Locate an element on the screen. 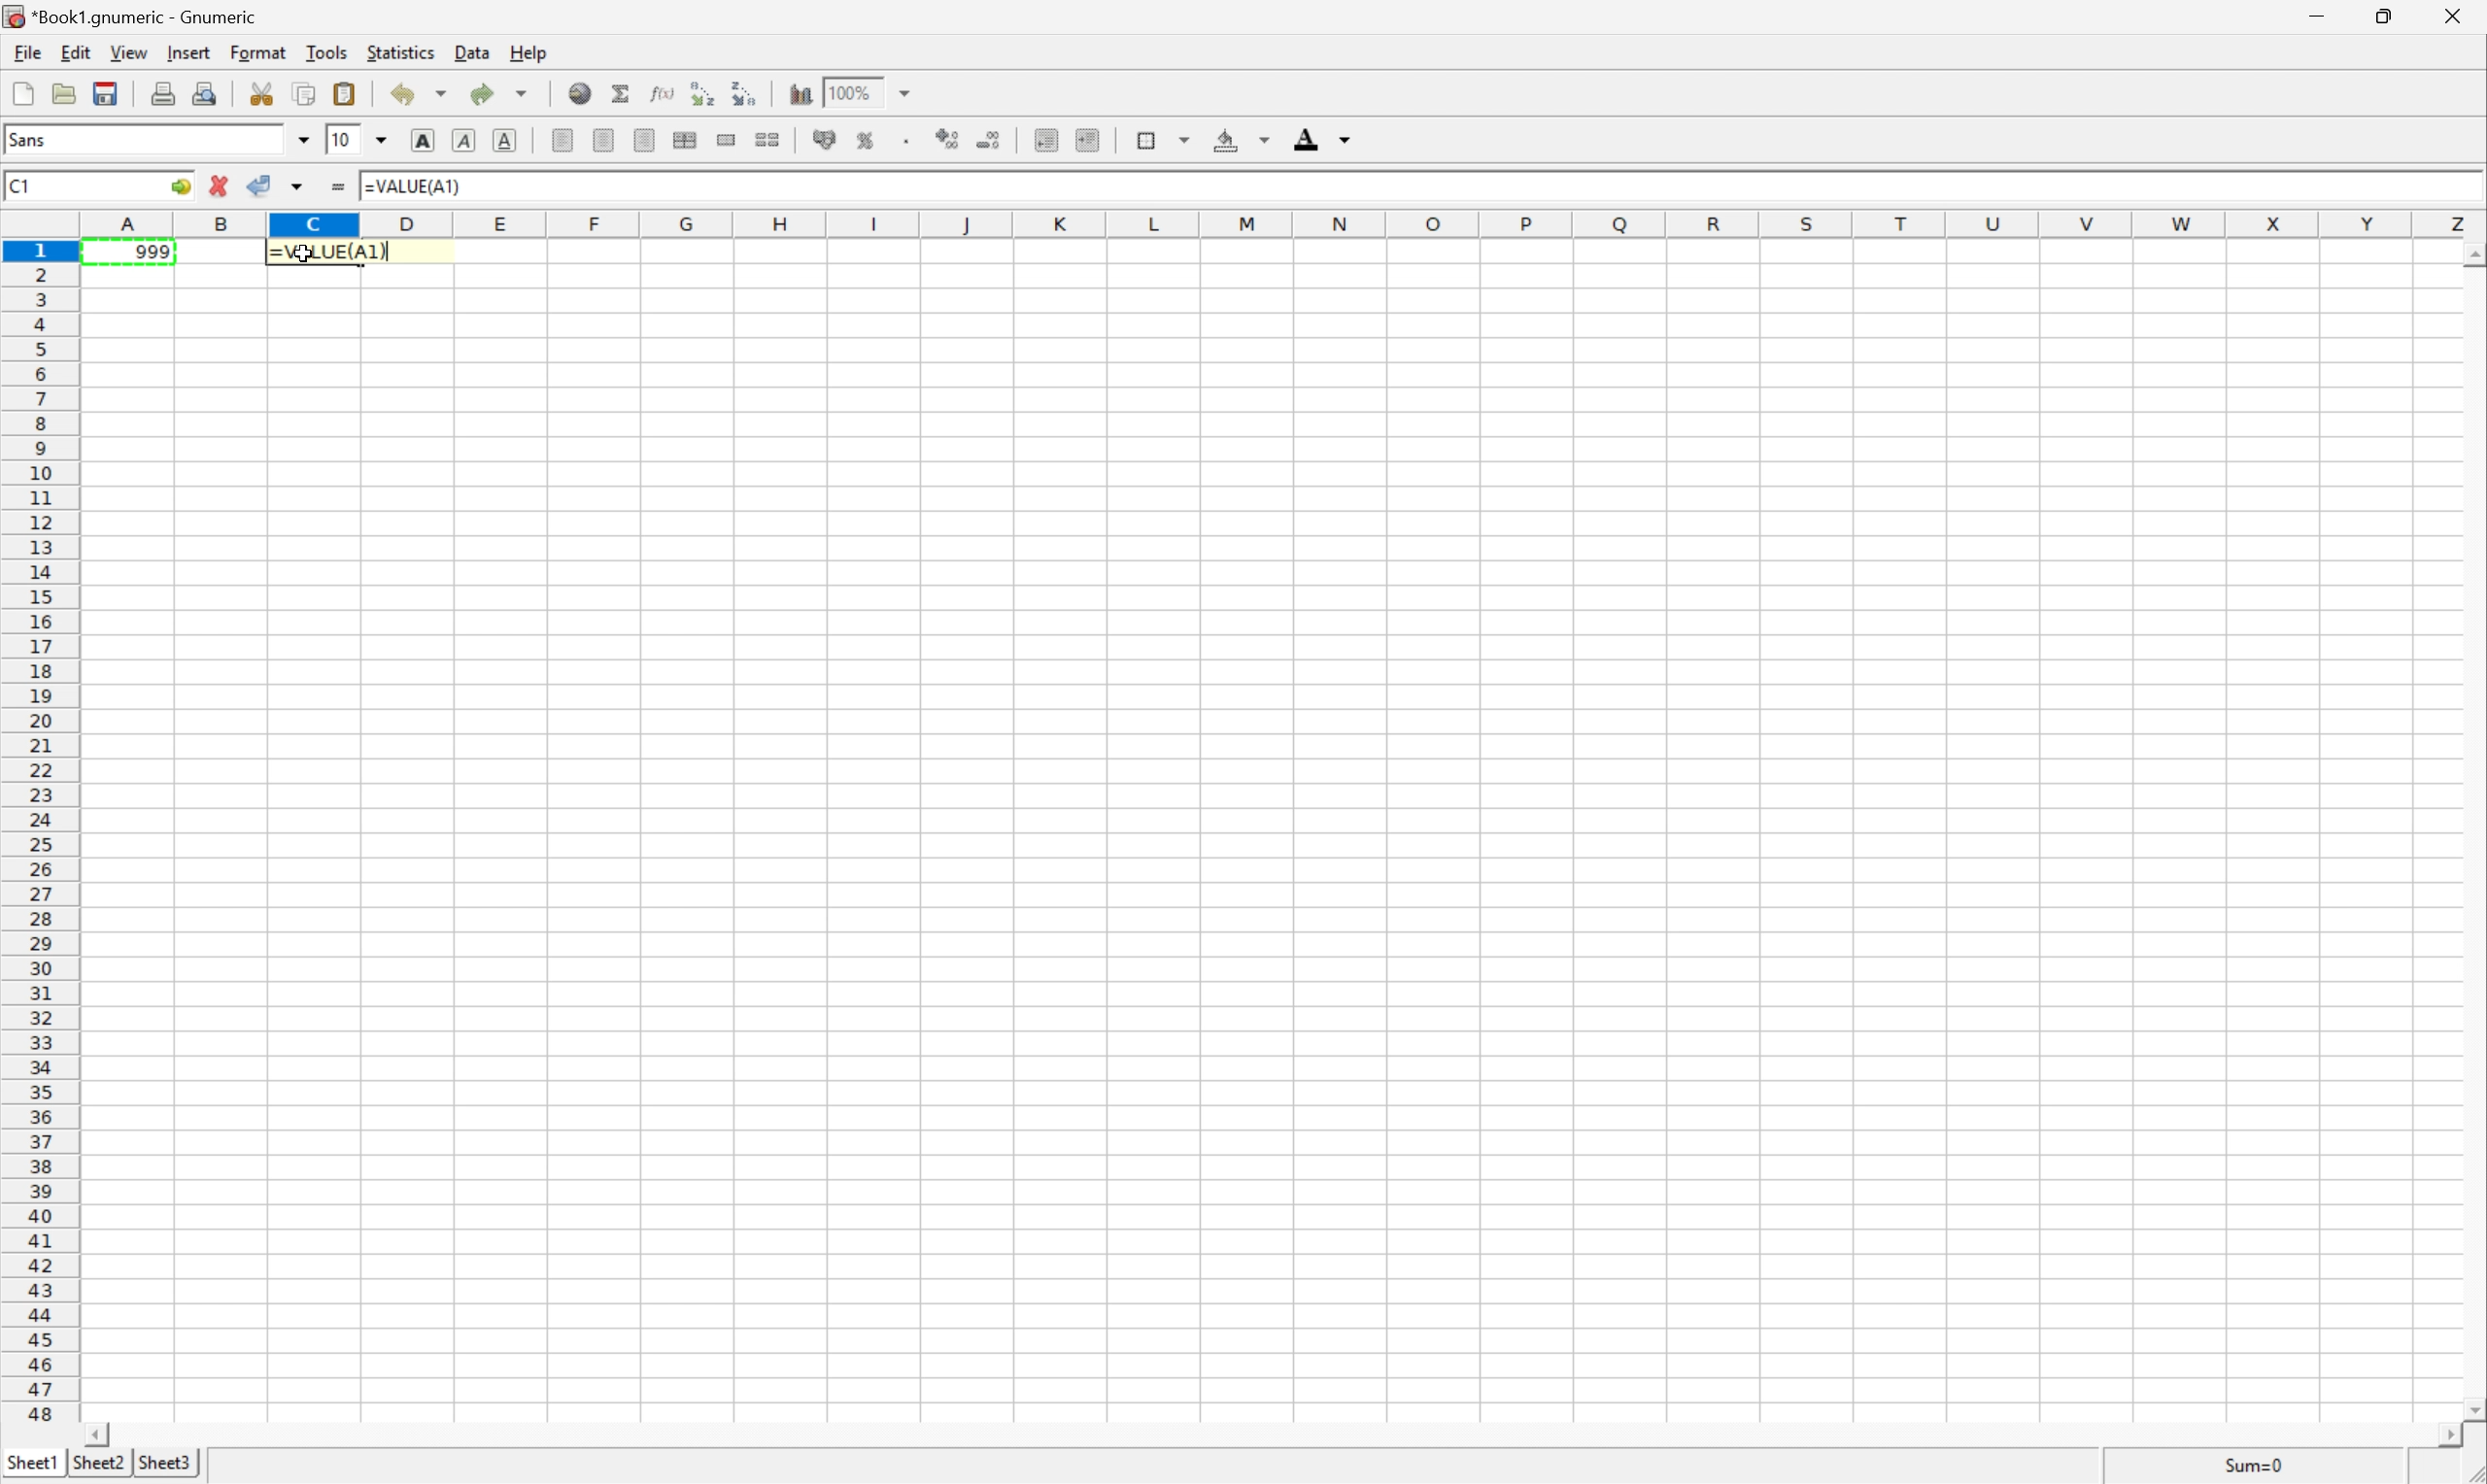 Image resolution: width=2487 pixels, height=1484 pixels. restore down is located at coordinates (2382, 19).